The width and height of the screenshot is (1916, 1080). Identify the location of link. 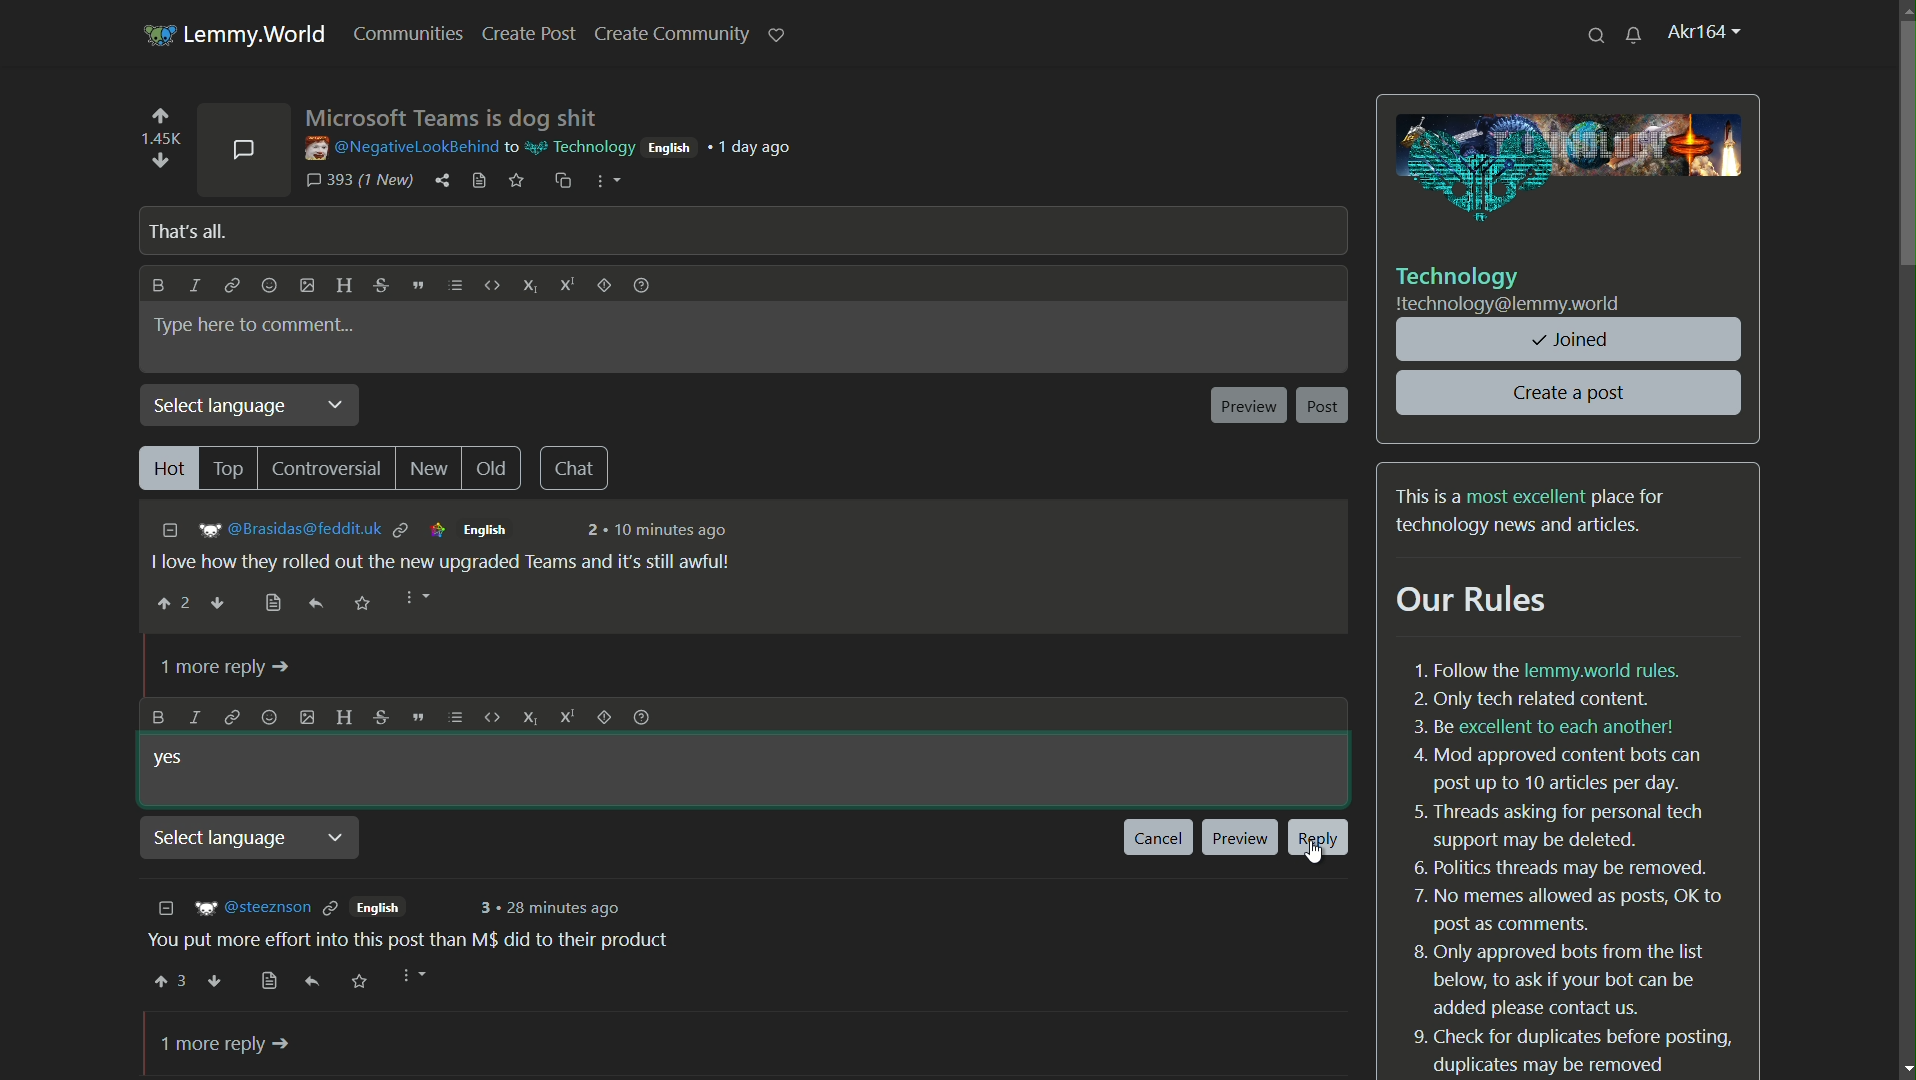
(232, 717).